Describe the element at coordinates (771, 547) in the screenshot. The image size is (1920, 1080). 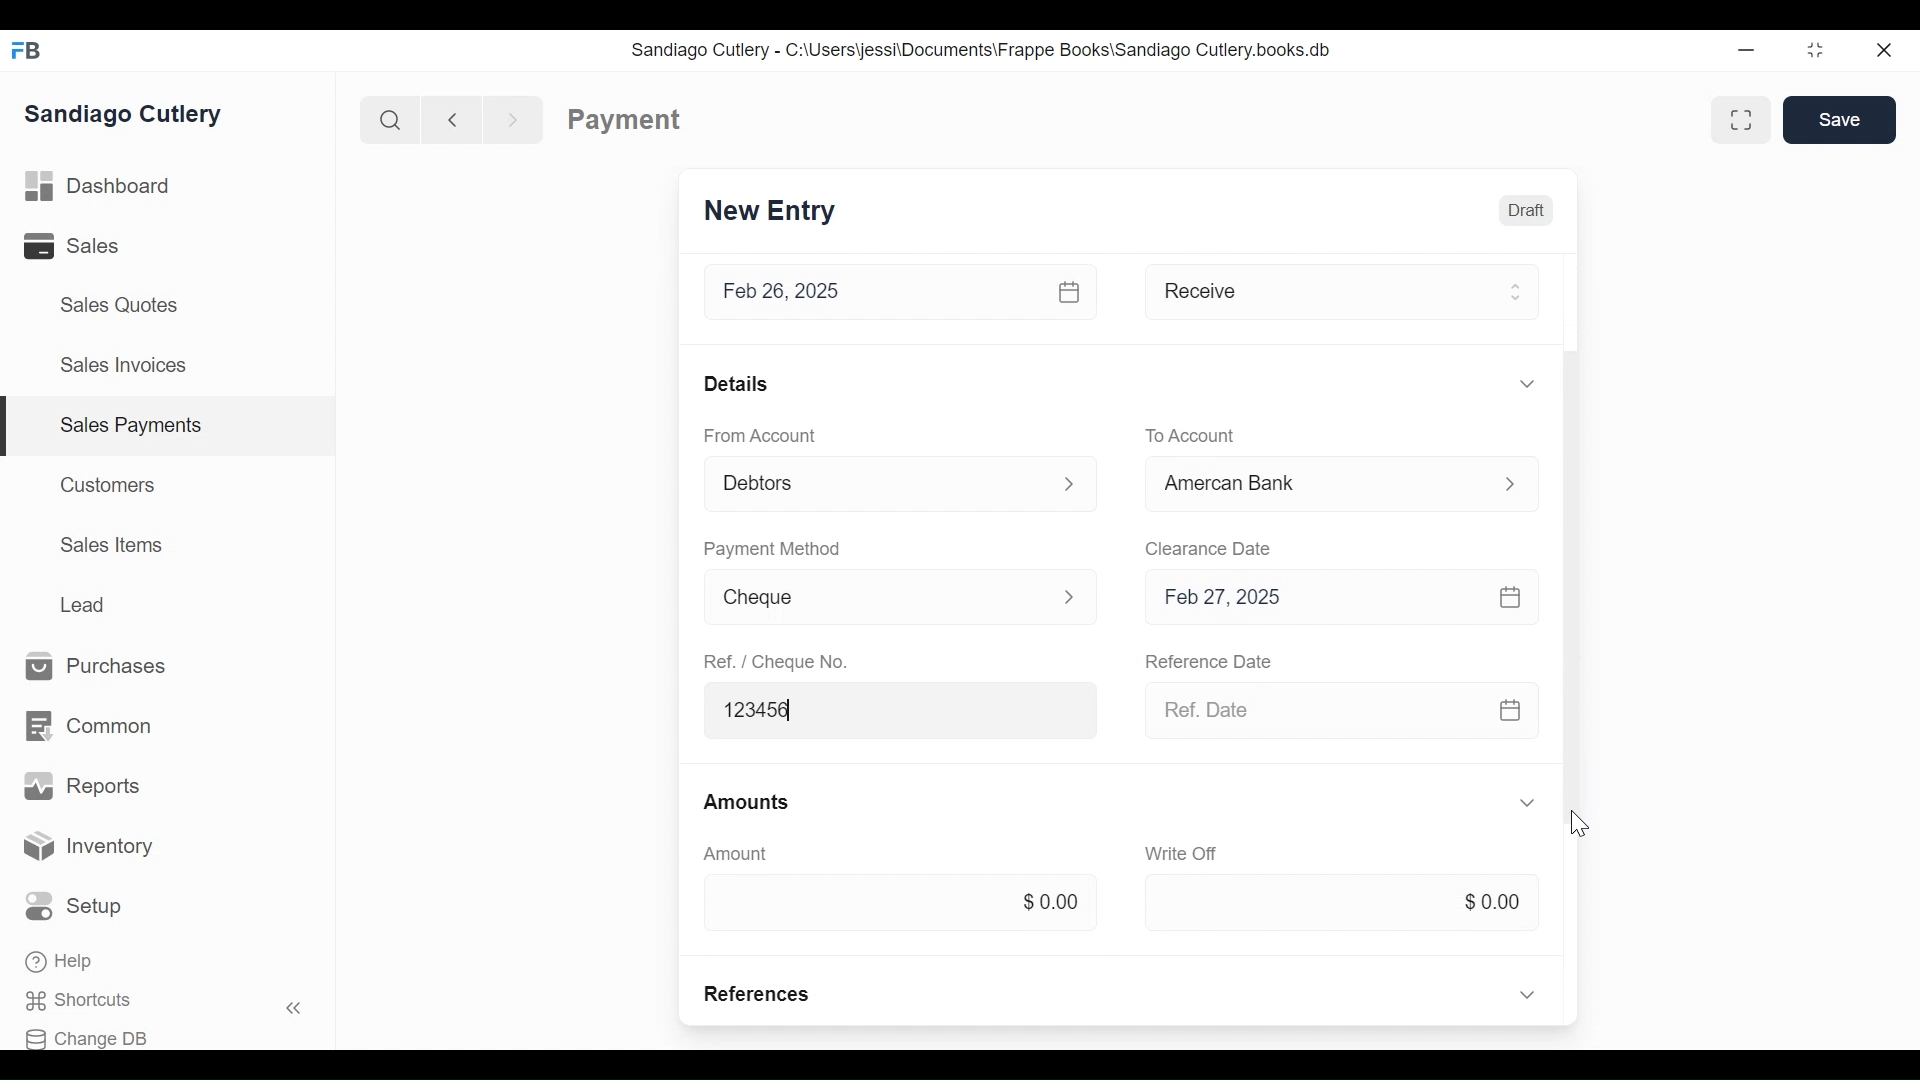
I see `Payment Method` at that location.